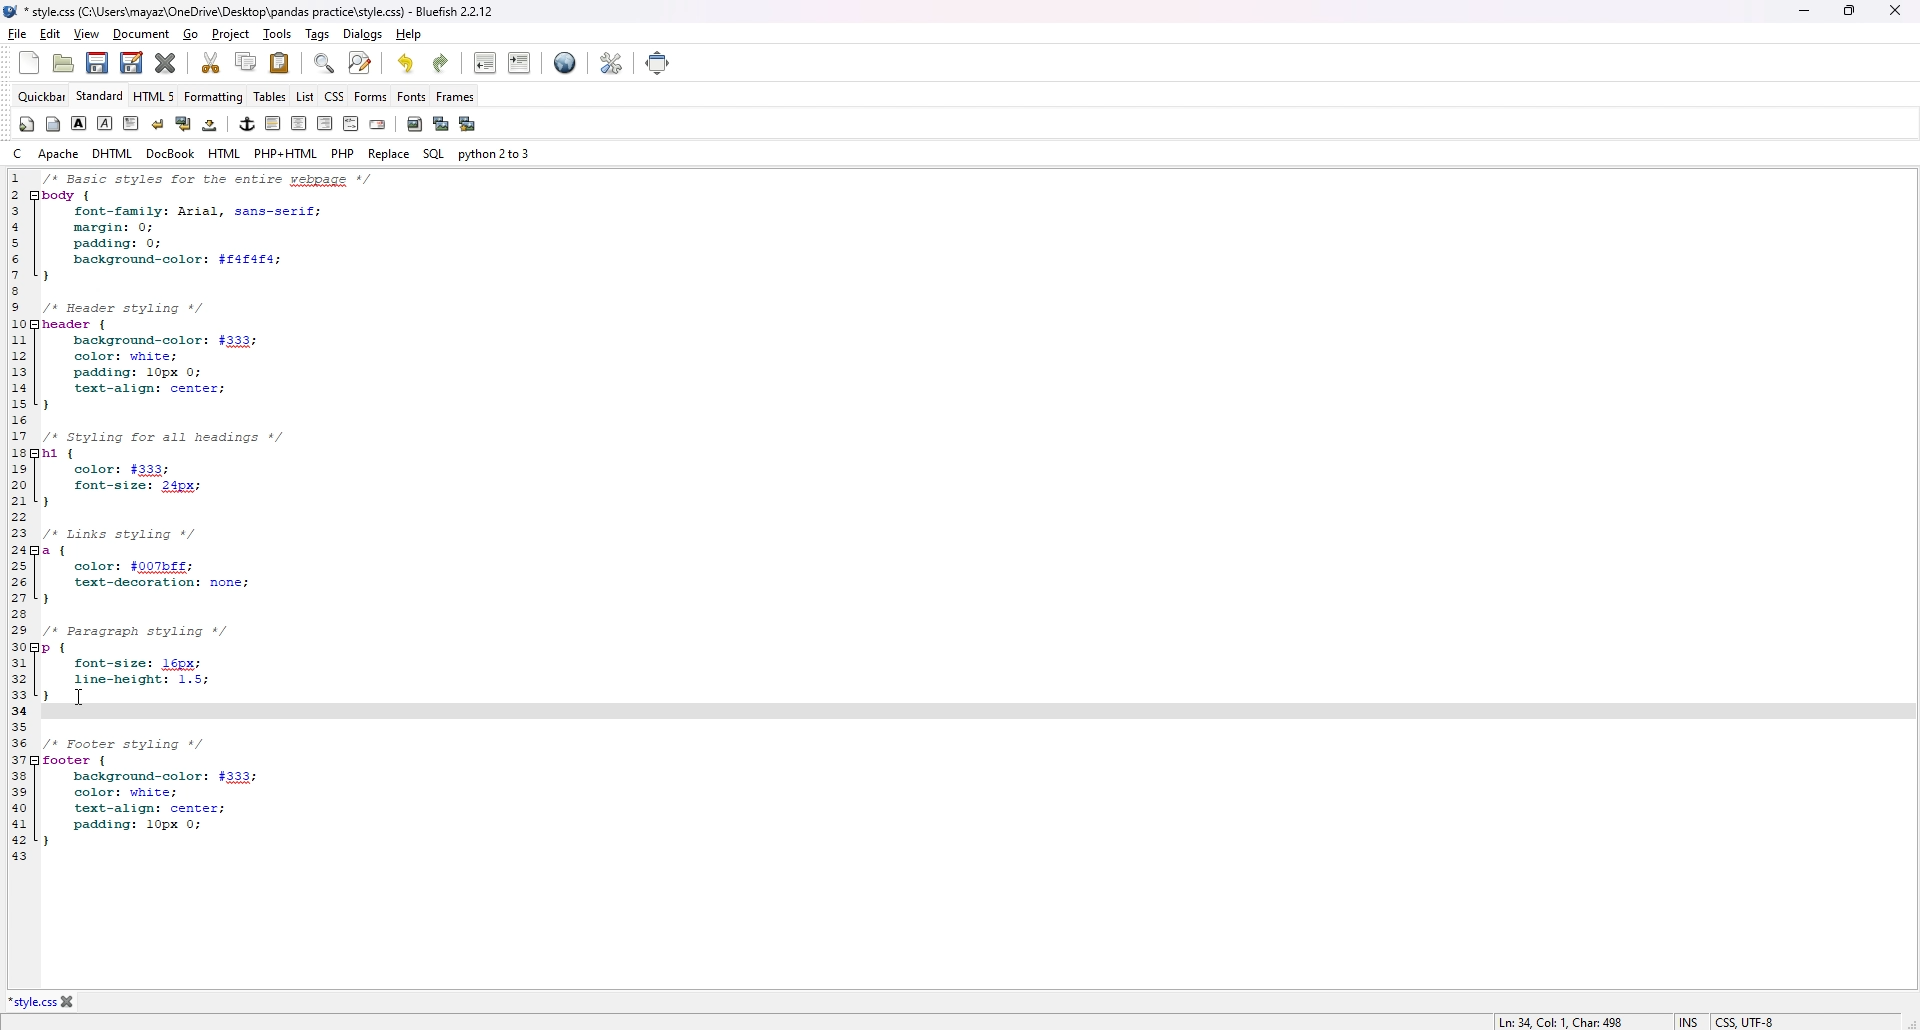 The image size is (1920, 1030). What do you see at coordinates (157, 124) in the screenshot?
I see `break` at bounding box center [157, 124].